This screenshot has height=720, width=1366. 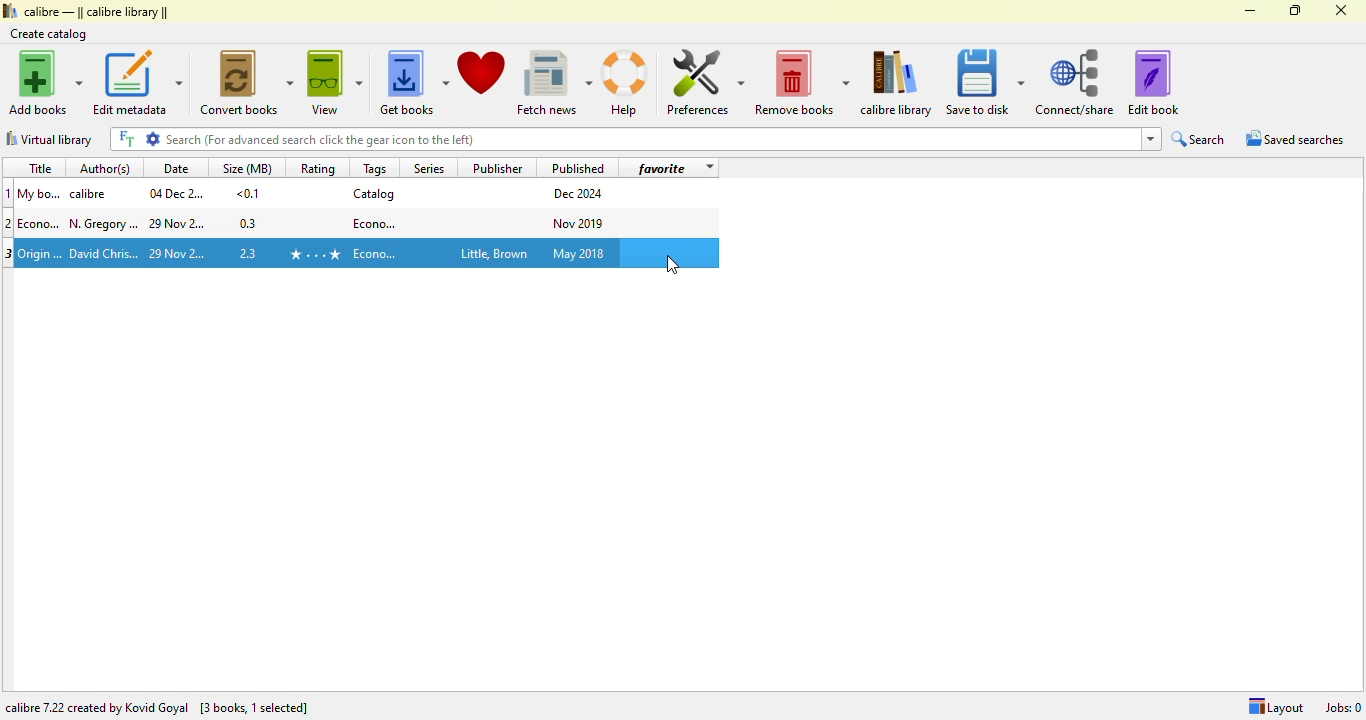 I want to click on Author, so click(x=104, y=254).